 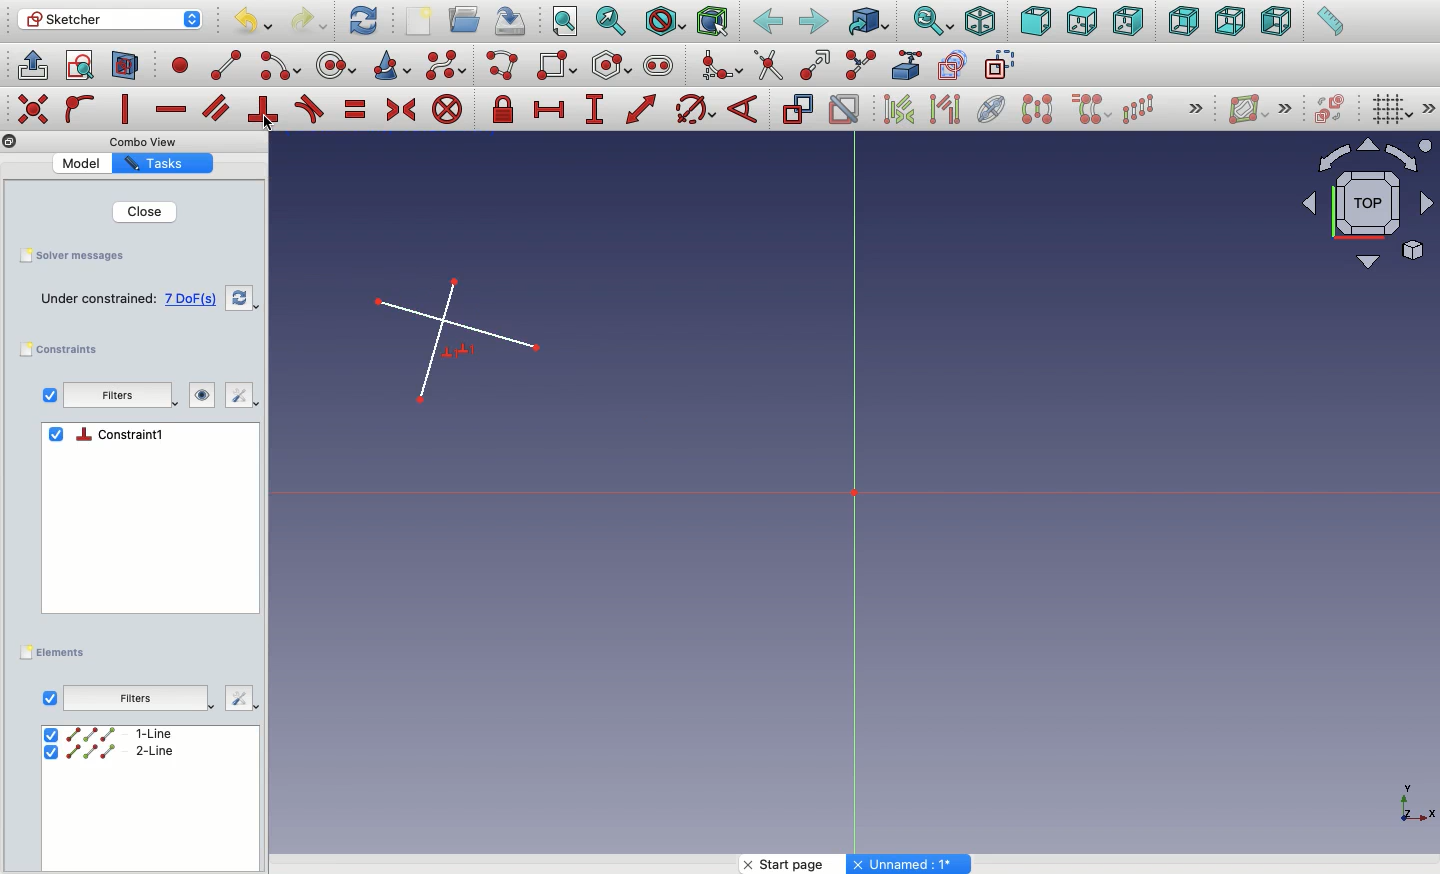 I want to click on line, so click(x=227, y=66).